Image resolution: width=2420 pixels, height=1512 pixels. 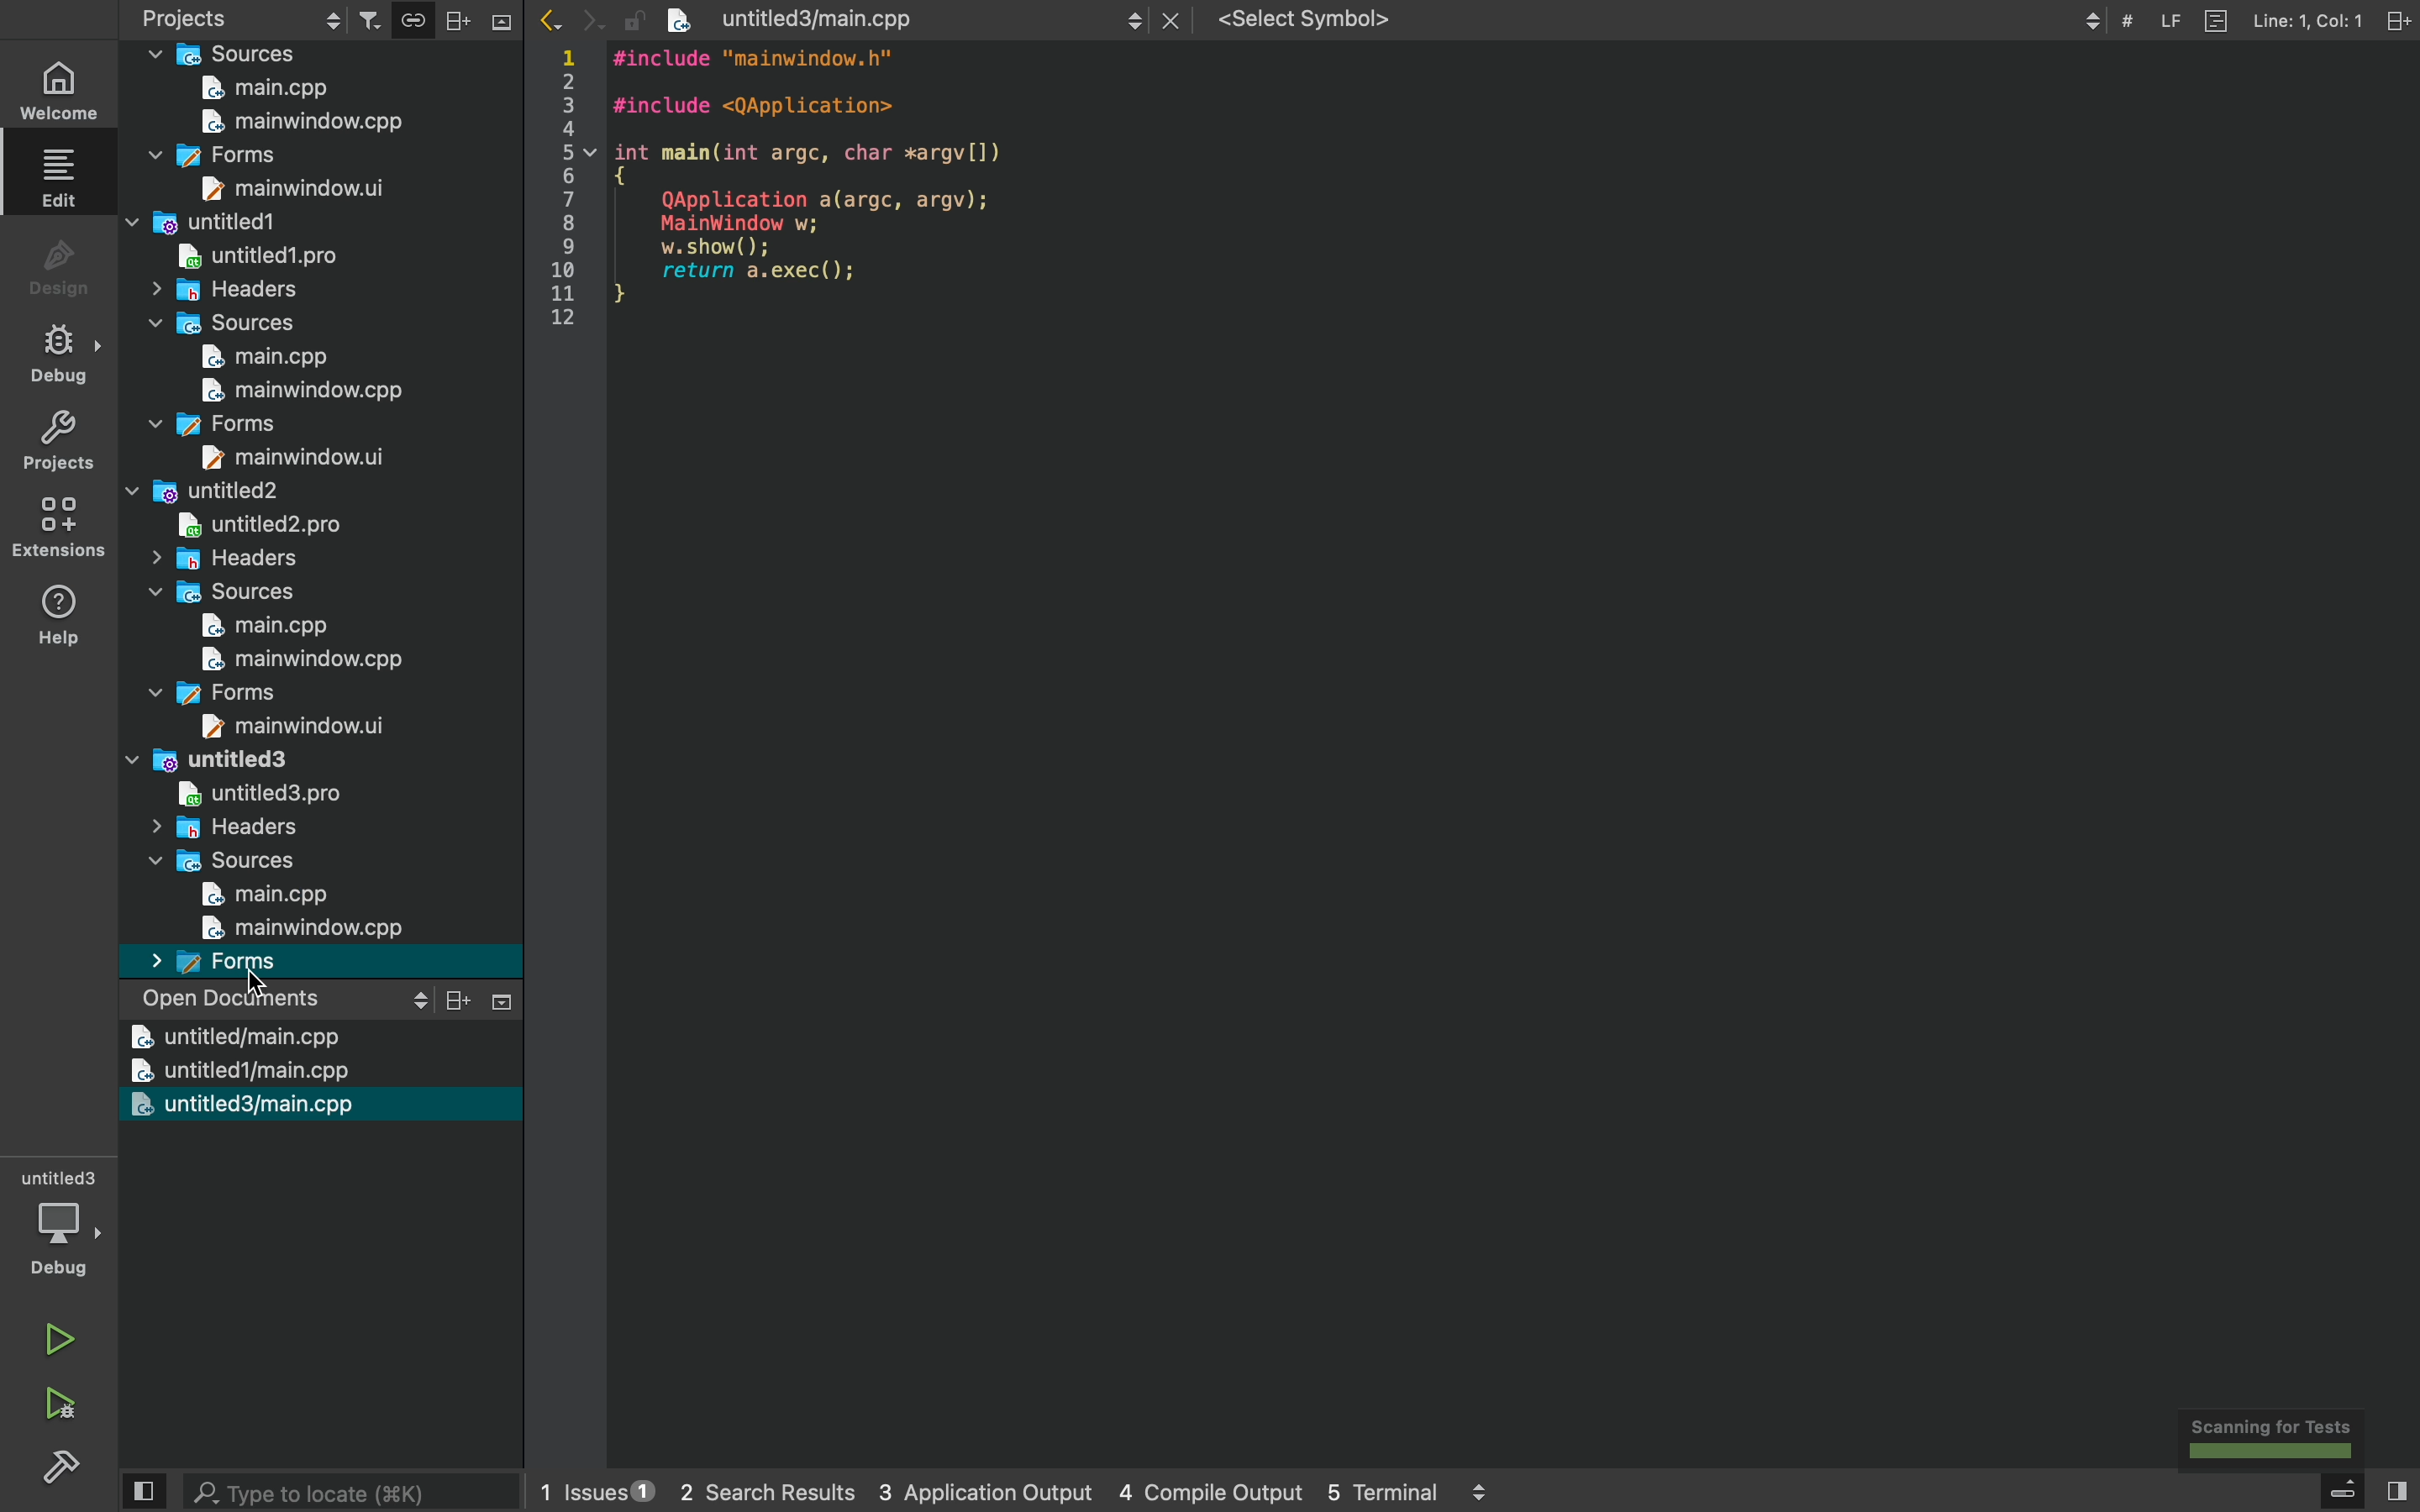 I want to click on files and folder, so click(x=219, y=54).